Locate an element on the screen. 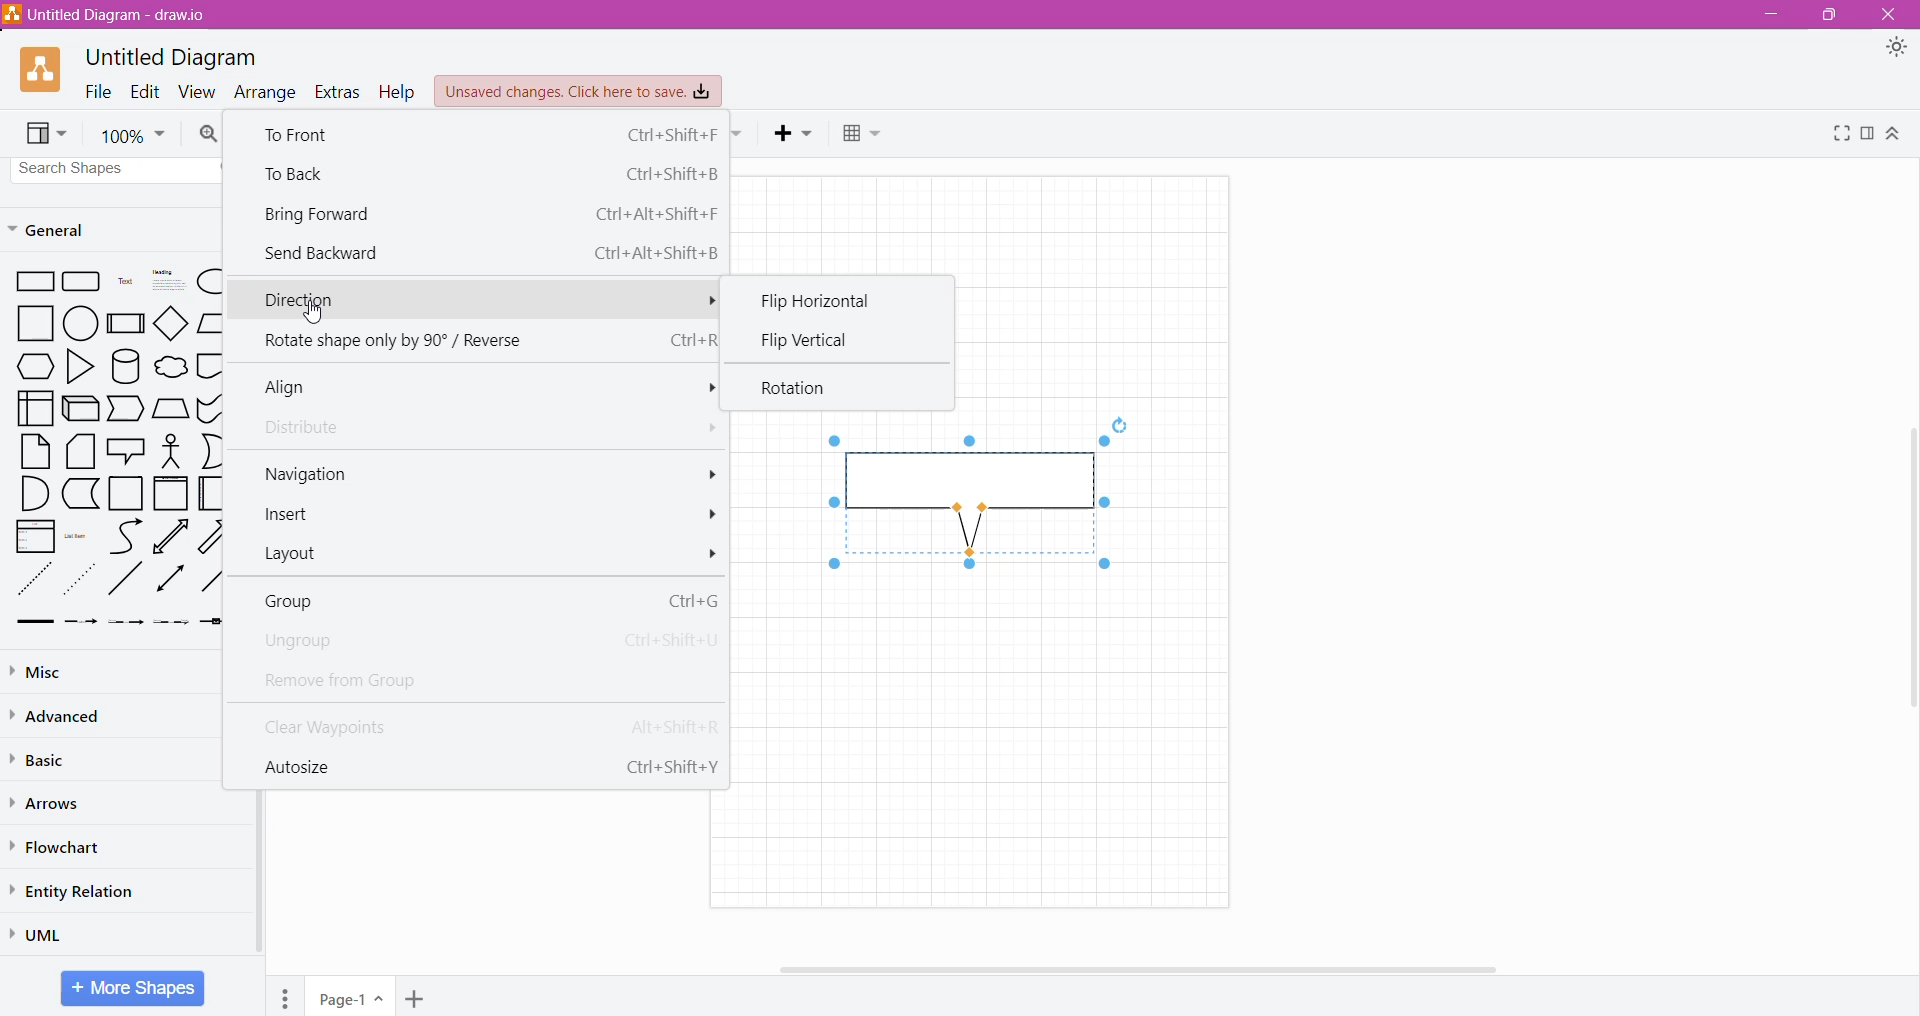 The image size is (1920, 1016). Distribute is located at coordinates (310, 429).